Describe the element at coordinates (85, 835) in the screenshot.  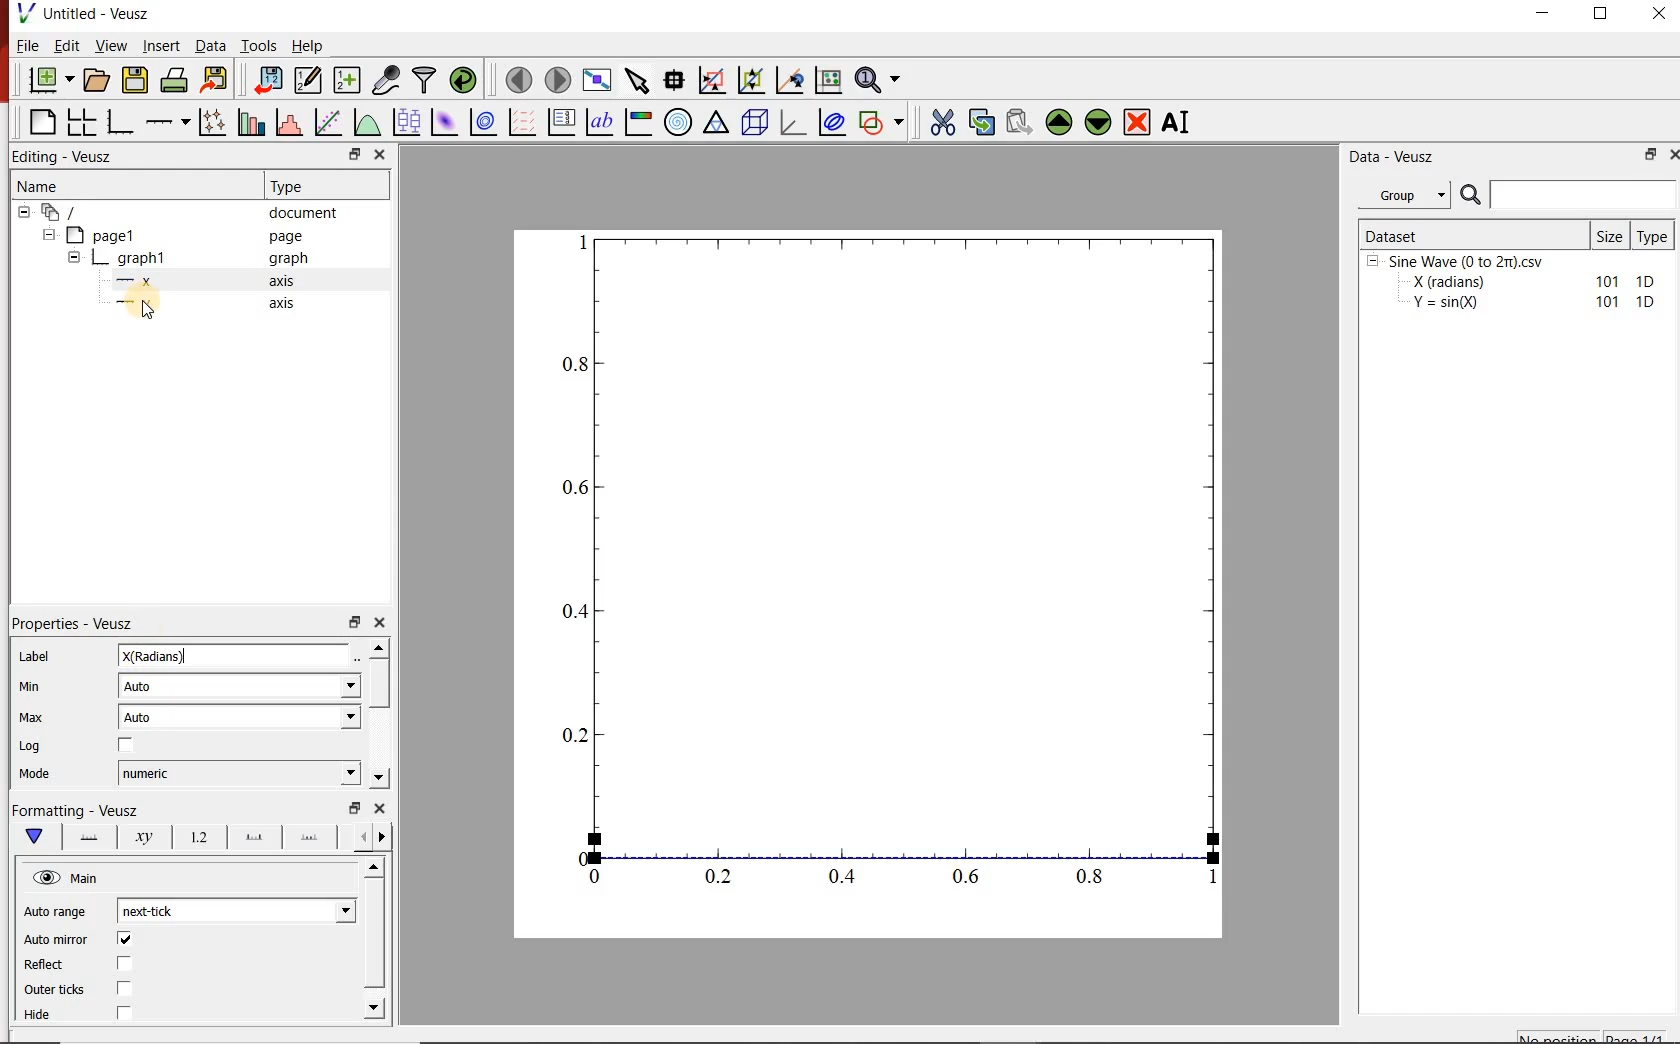
I see `options` at that location.